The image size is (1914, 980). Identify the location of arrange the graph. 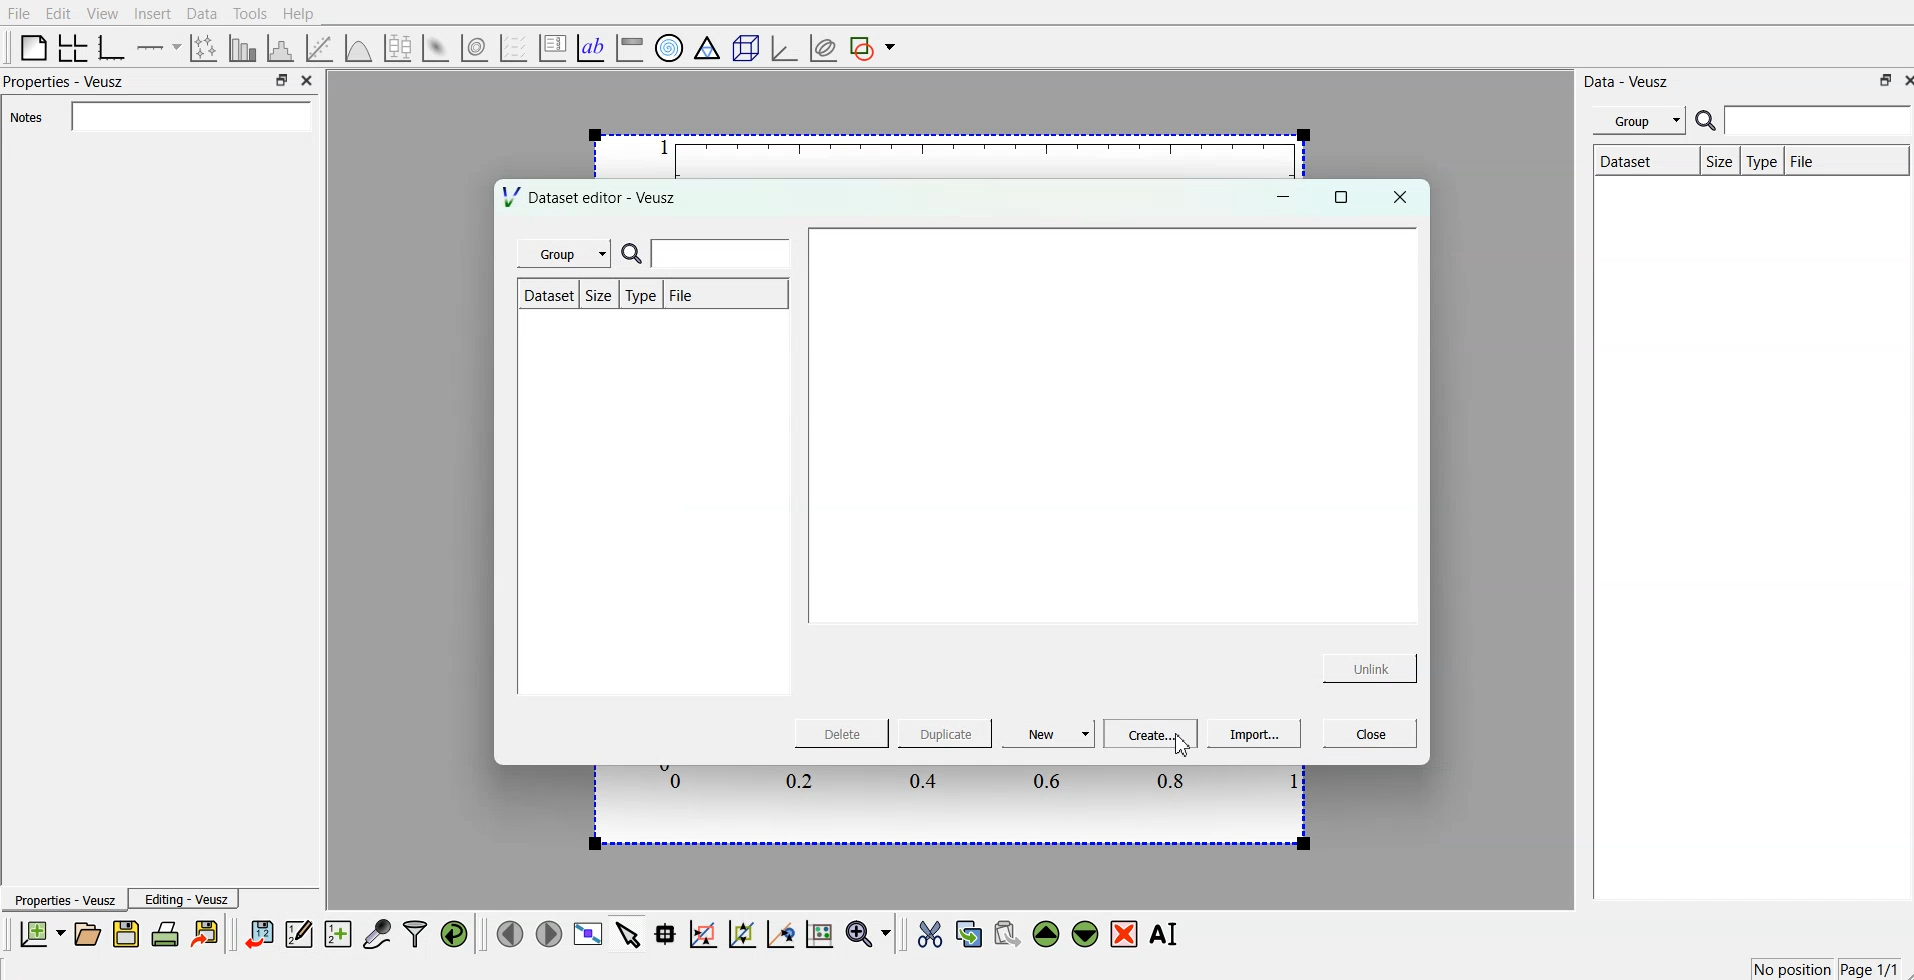
(74, 46).